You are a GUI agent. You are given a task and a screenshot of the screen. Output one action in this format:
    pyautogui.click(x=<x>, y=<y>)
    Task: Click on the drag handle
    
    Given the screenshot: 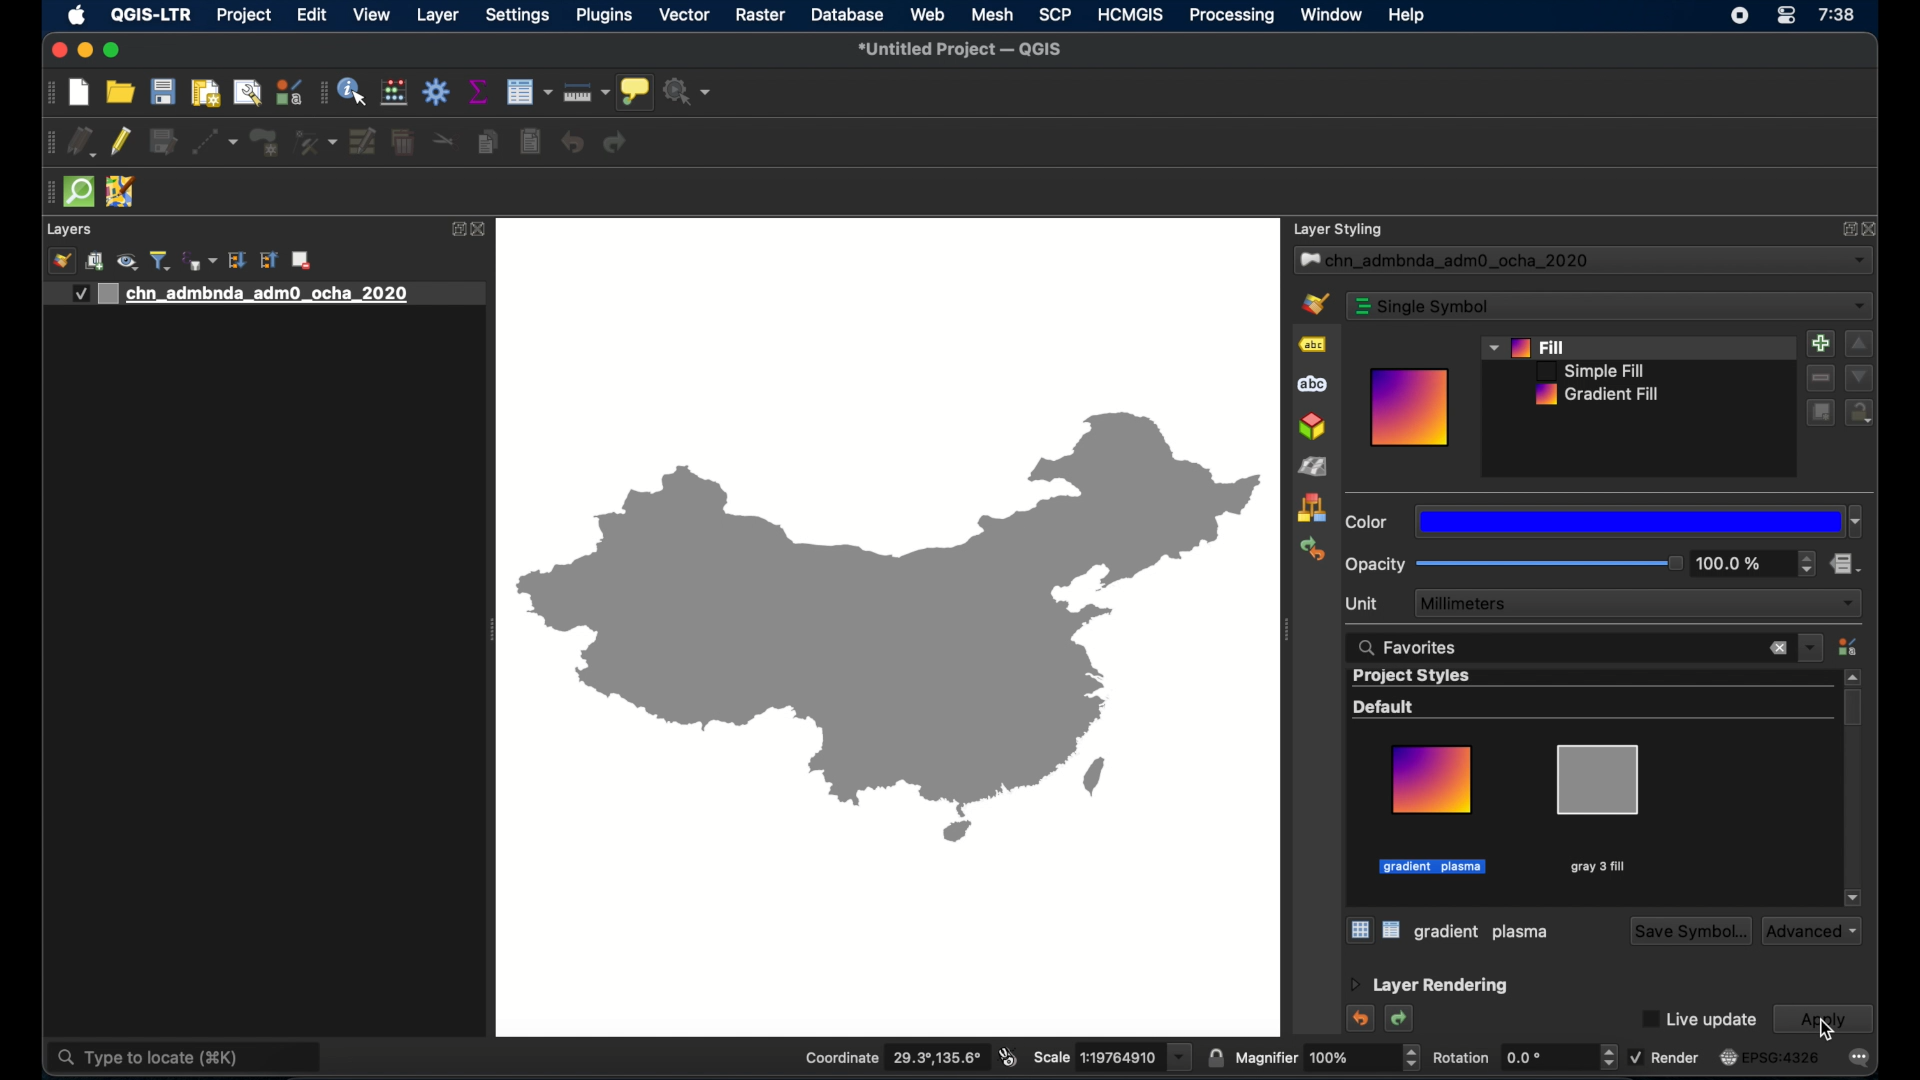 What is the action you would take?
    pyautogui.click(x=320, y=94)
    